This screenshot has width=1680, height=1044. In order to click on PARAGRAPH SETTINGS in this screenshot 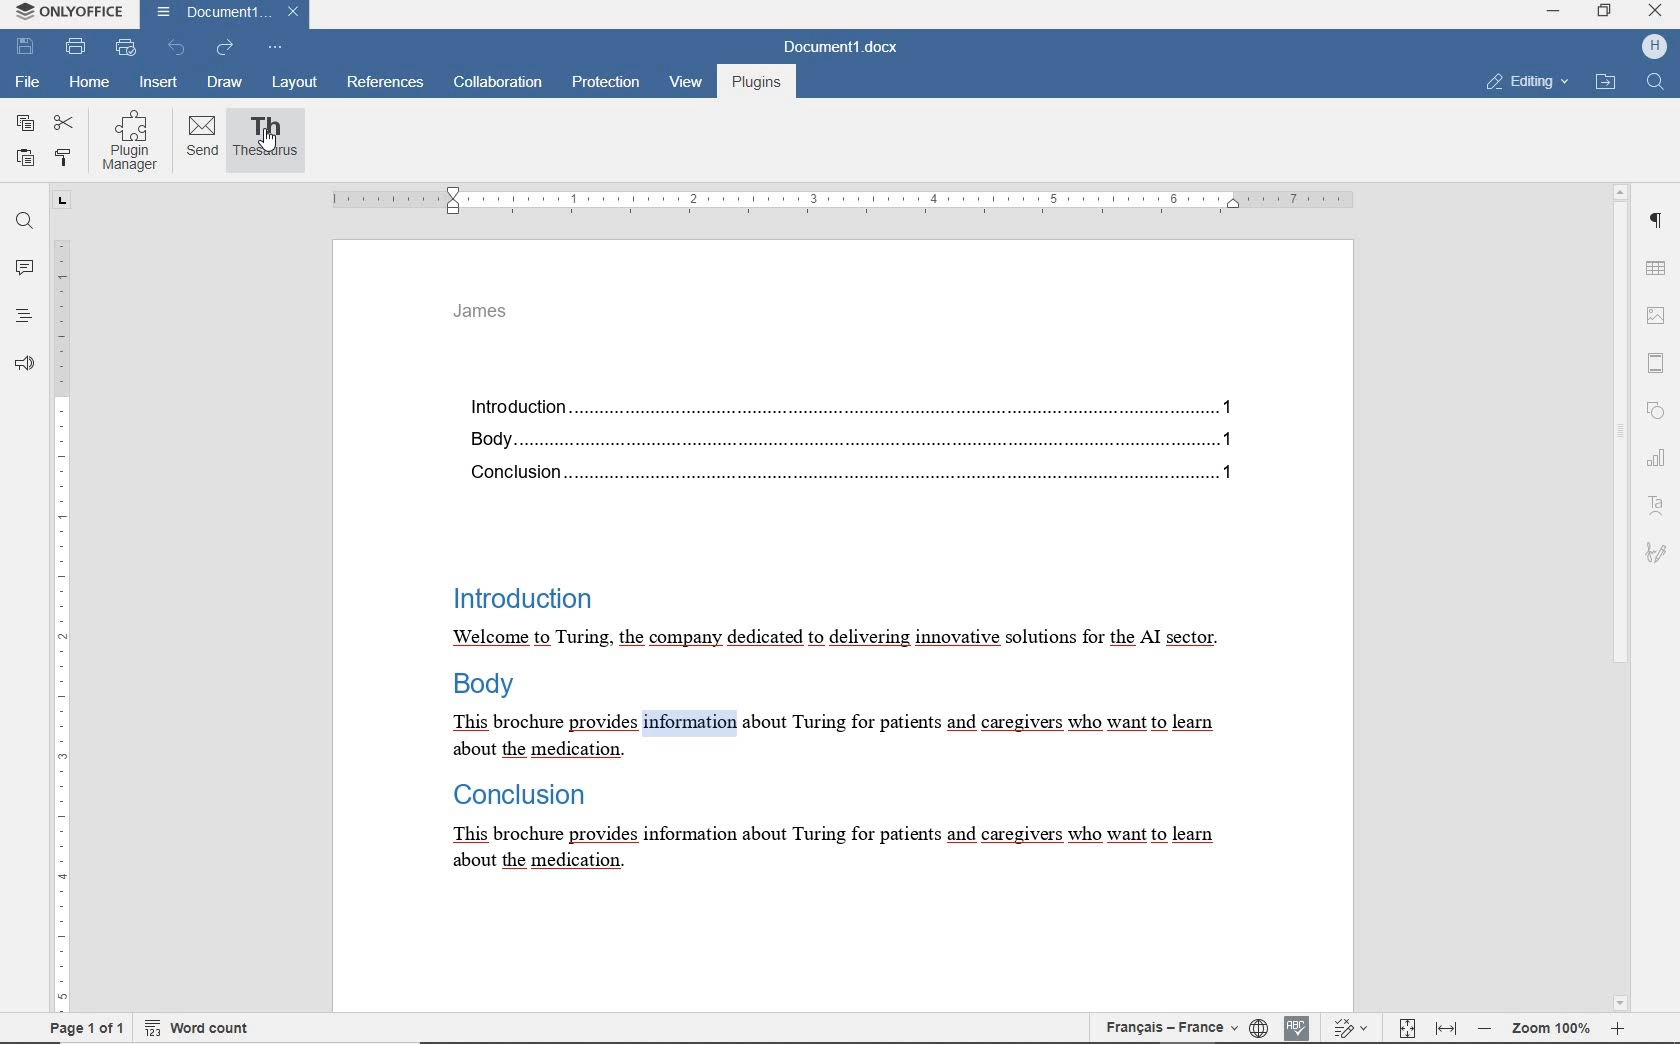, I will do `click(1658, 219)`.